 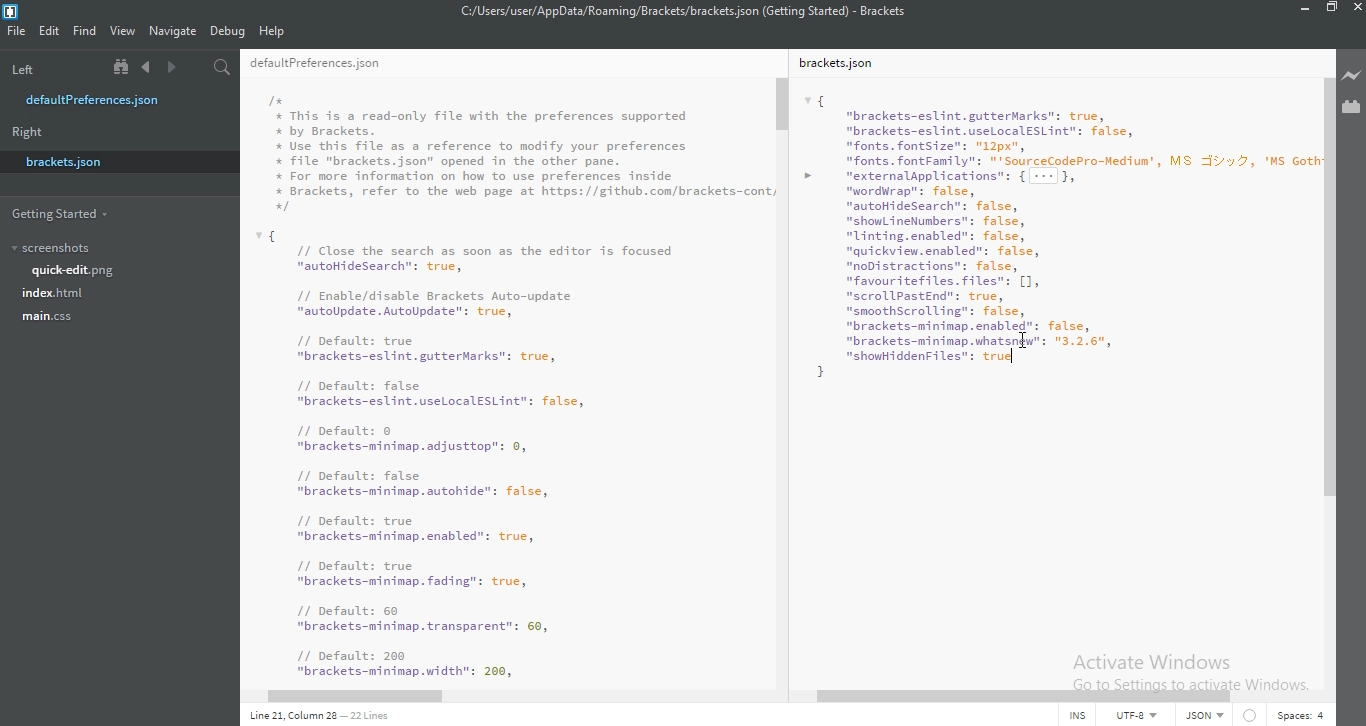 What do you see at coordinates (272, 32) in the screenshot?
I see `help` at bounding box center [272, 32].